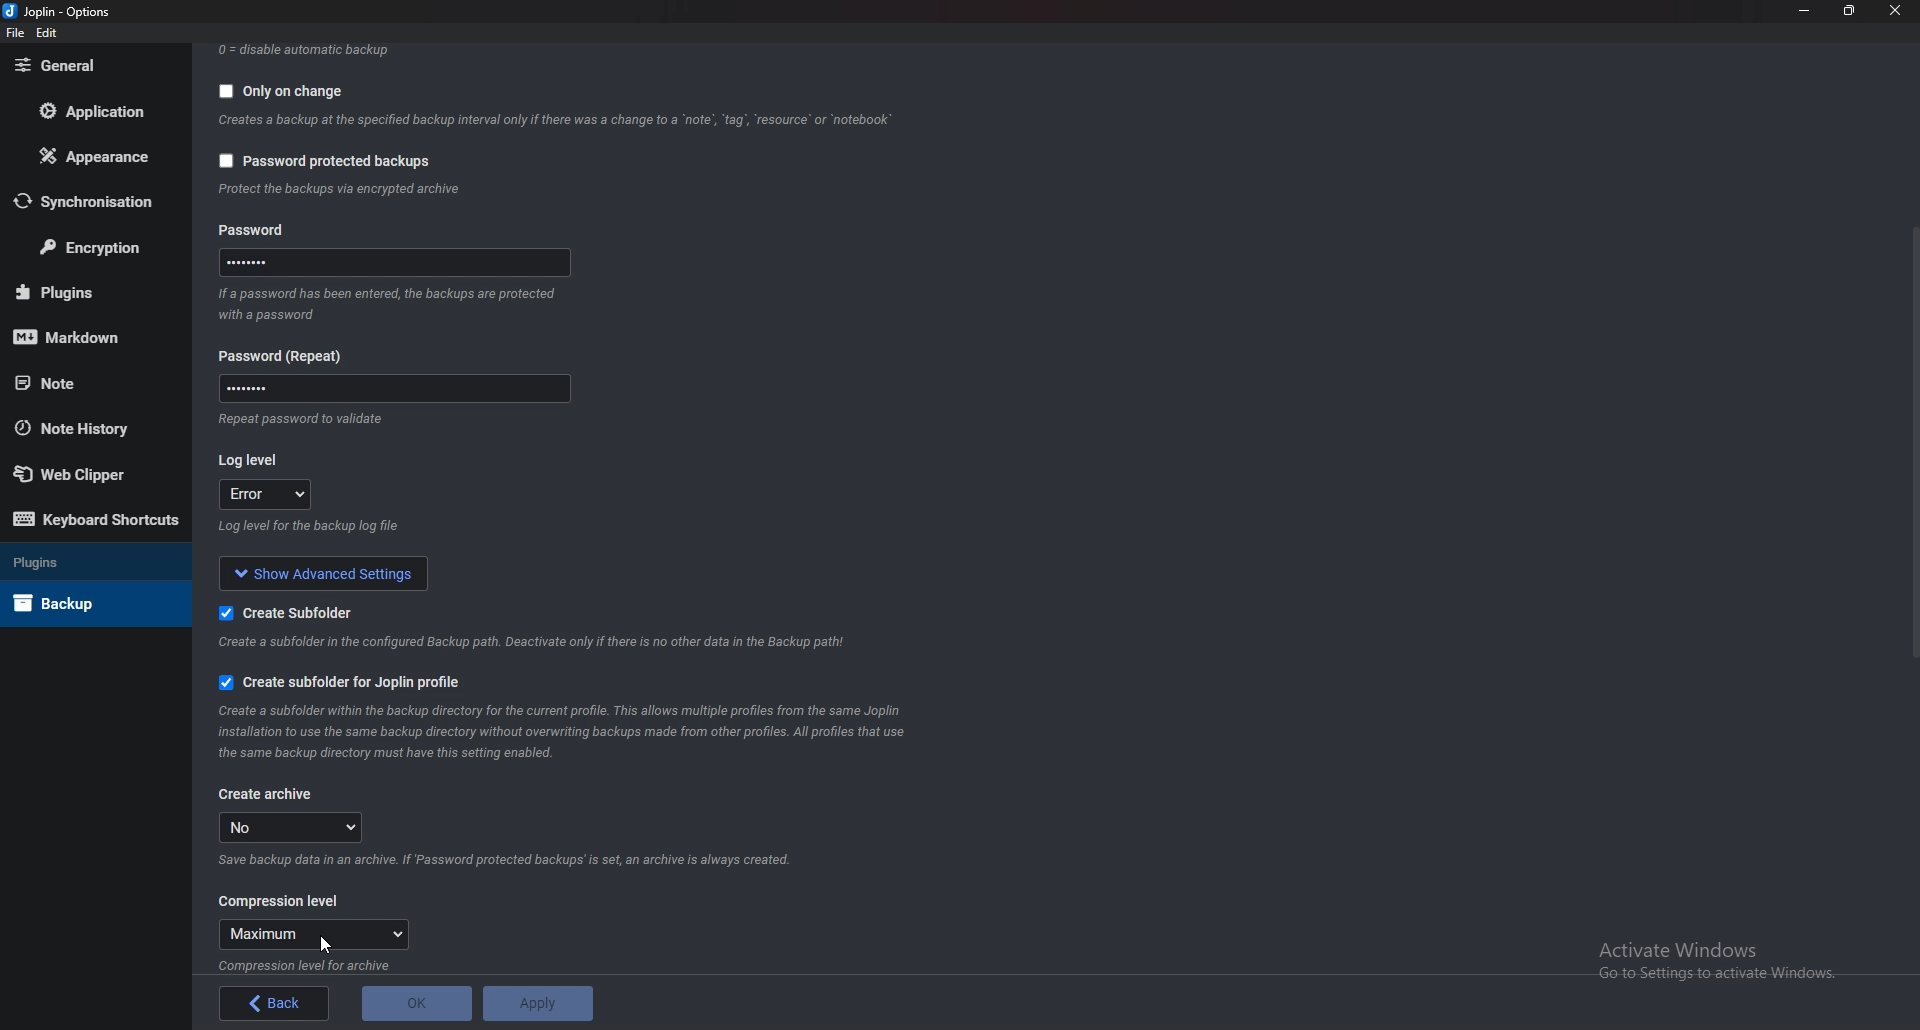  What do you see at coordinates (1893, 11) in the screenshot?
I see `close` at bounding box center [1893, 11].